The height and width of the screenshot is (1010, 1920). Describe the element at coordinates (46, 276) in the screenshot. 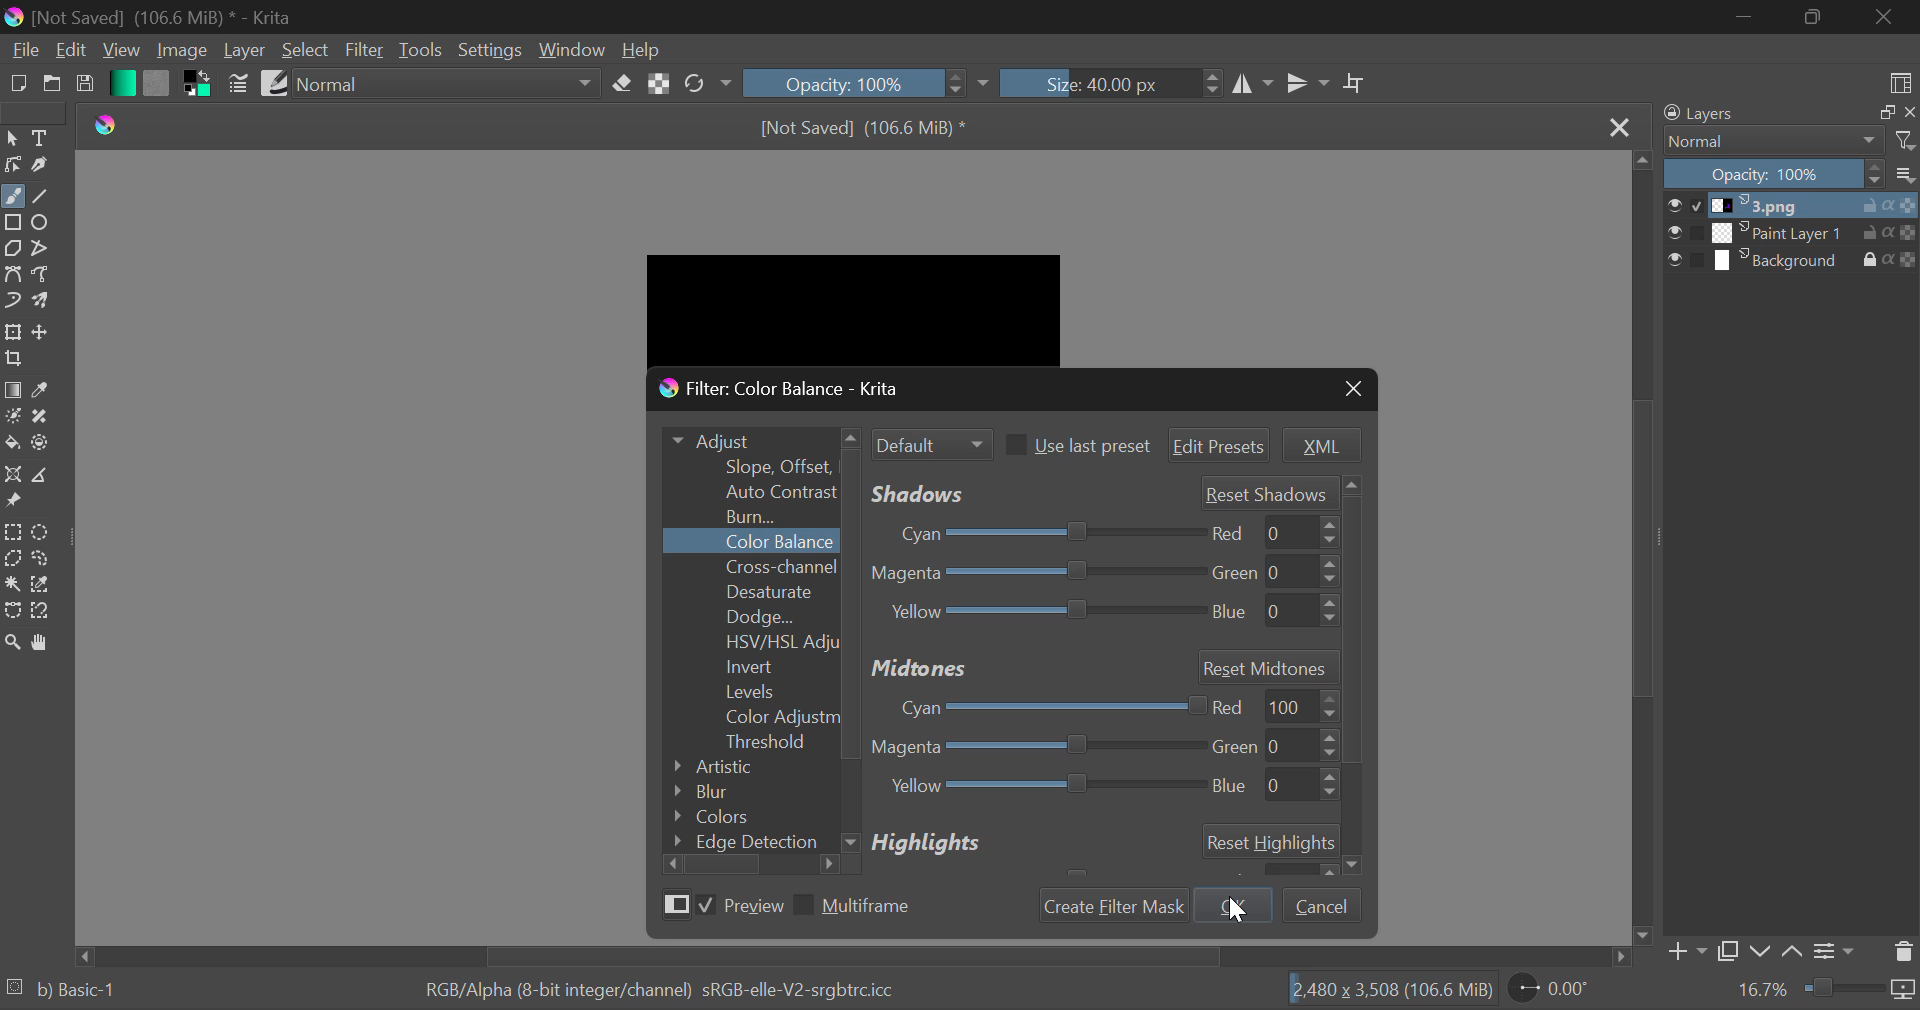

I see `Freehand Path Tool` at that location.